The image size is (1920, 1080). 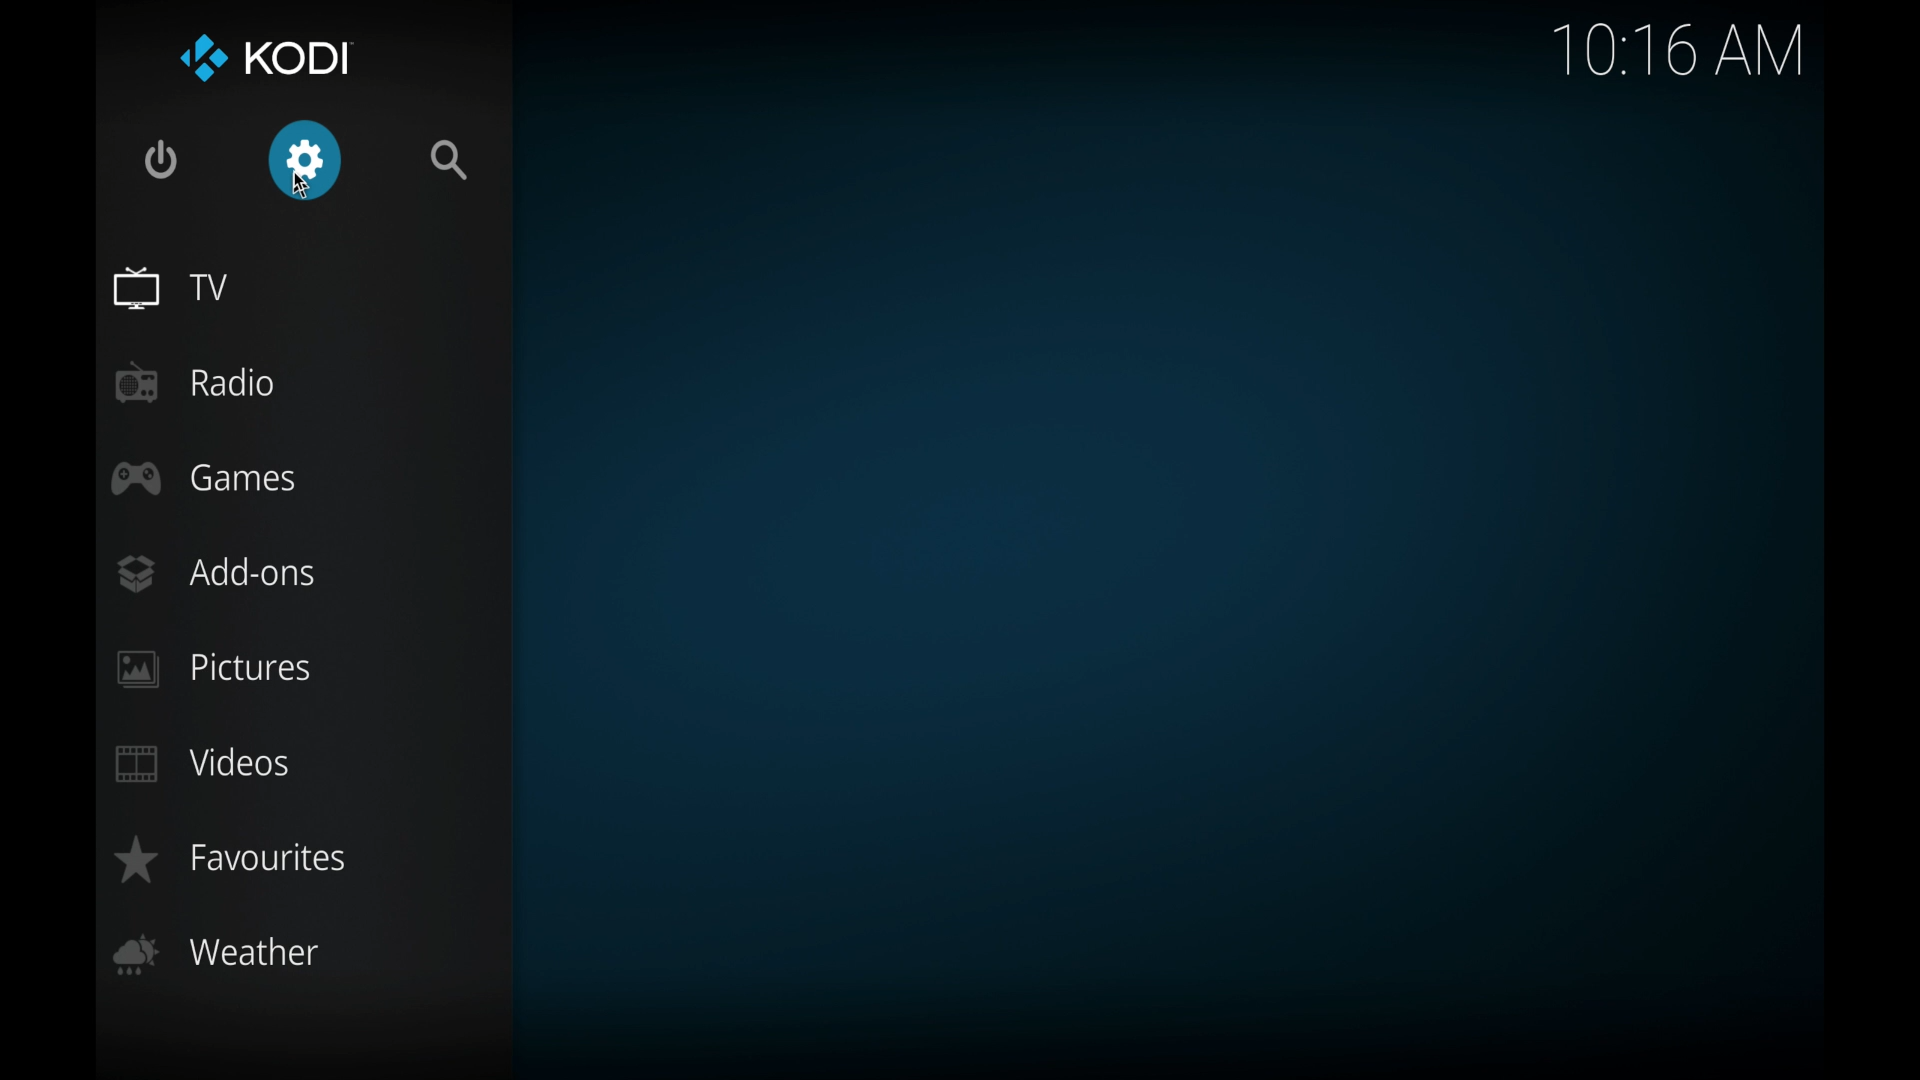 What do you see at coordinates (205, 478) in the screenshot?
I see `games` at bounding box center [205, 478].